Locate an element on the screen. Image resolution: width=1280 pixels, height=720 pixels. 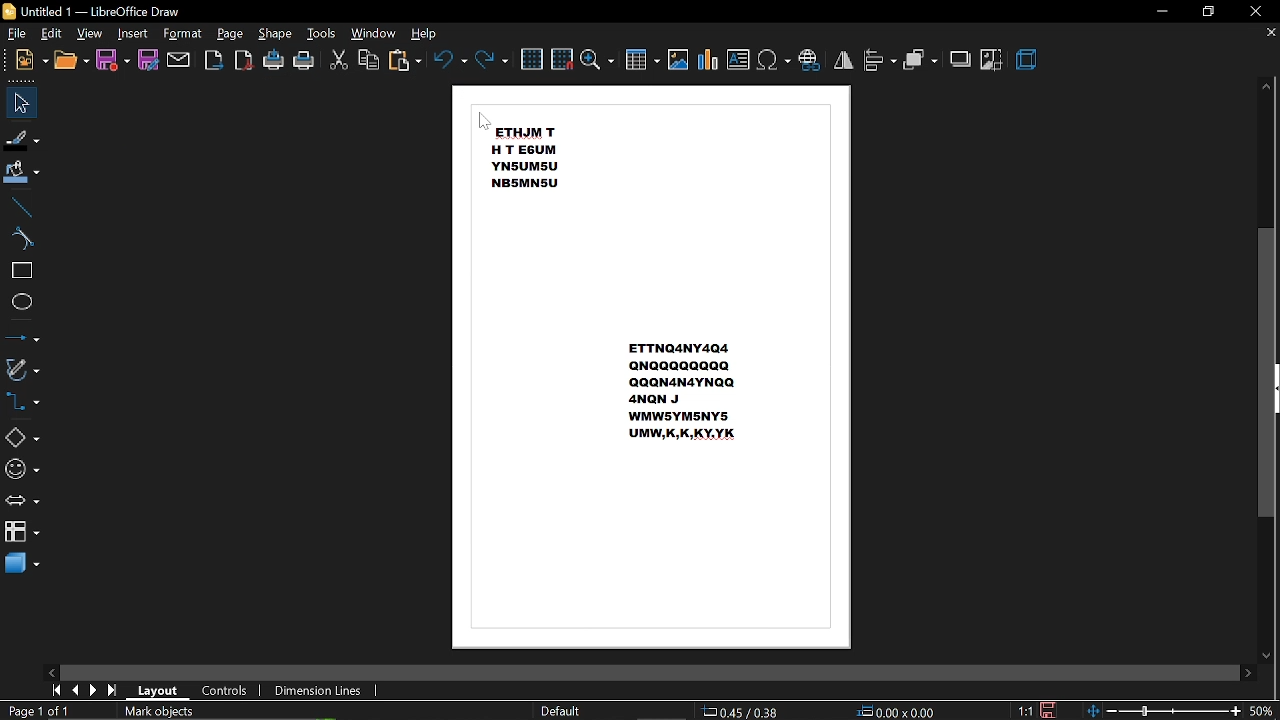
fill color is located at coordinates (24, 173).